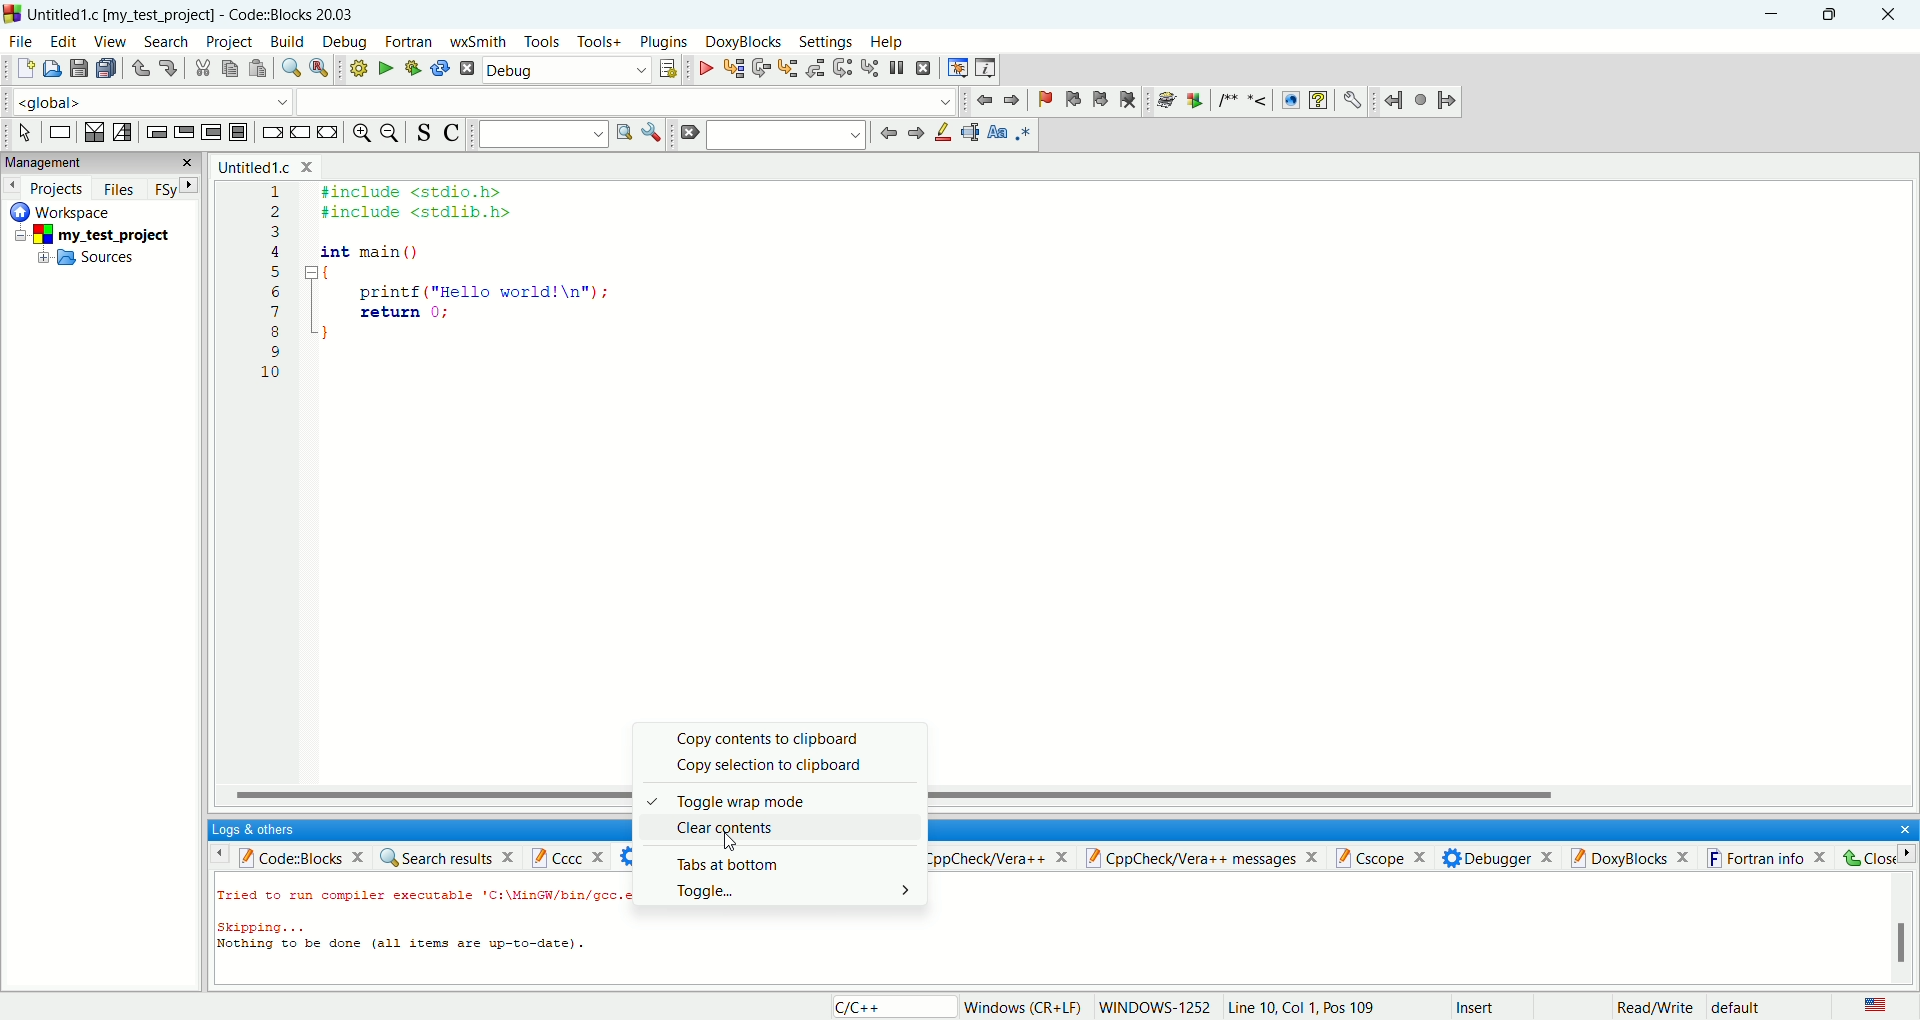  Describe the element at coordinates (426, 793) in the screenshot. I see `horizontal scroll bar` at that location.